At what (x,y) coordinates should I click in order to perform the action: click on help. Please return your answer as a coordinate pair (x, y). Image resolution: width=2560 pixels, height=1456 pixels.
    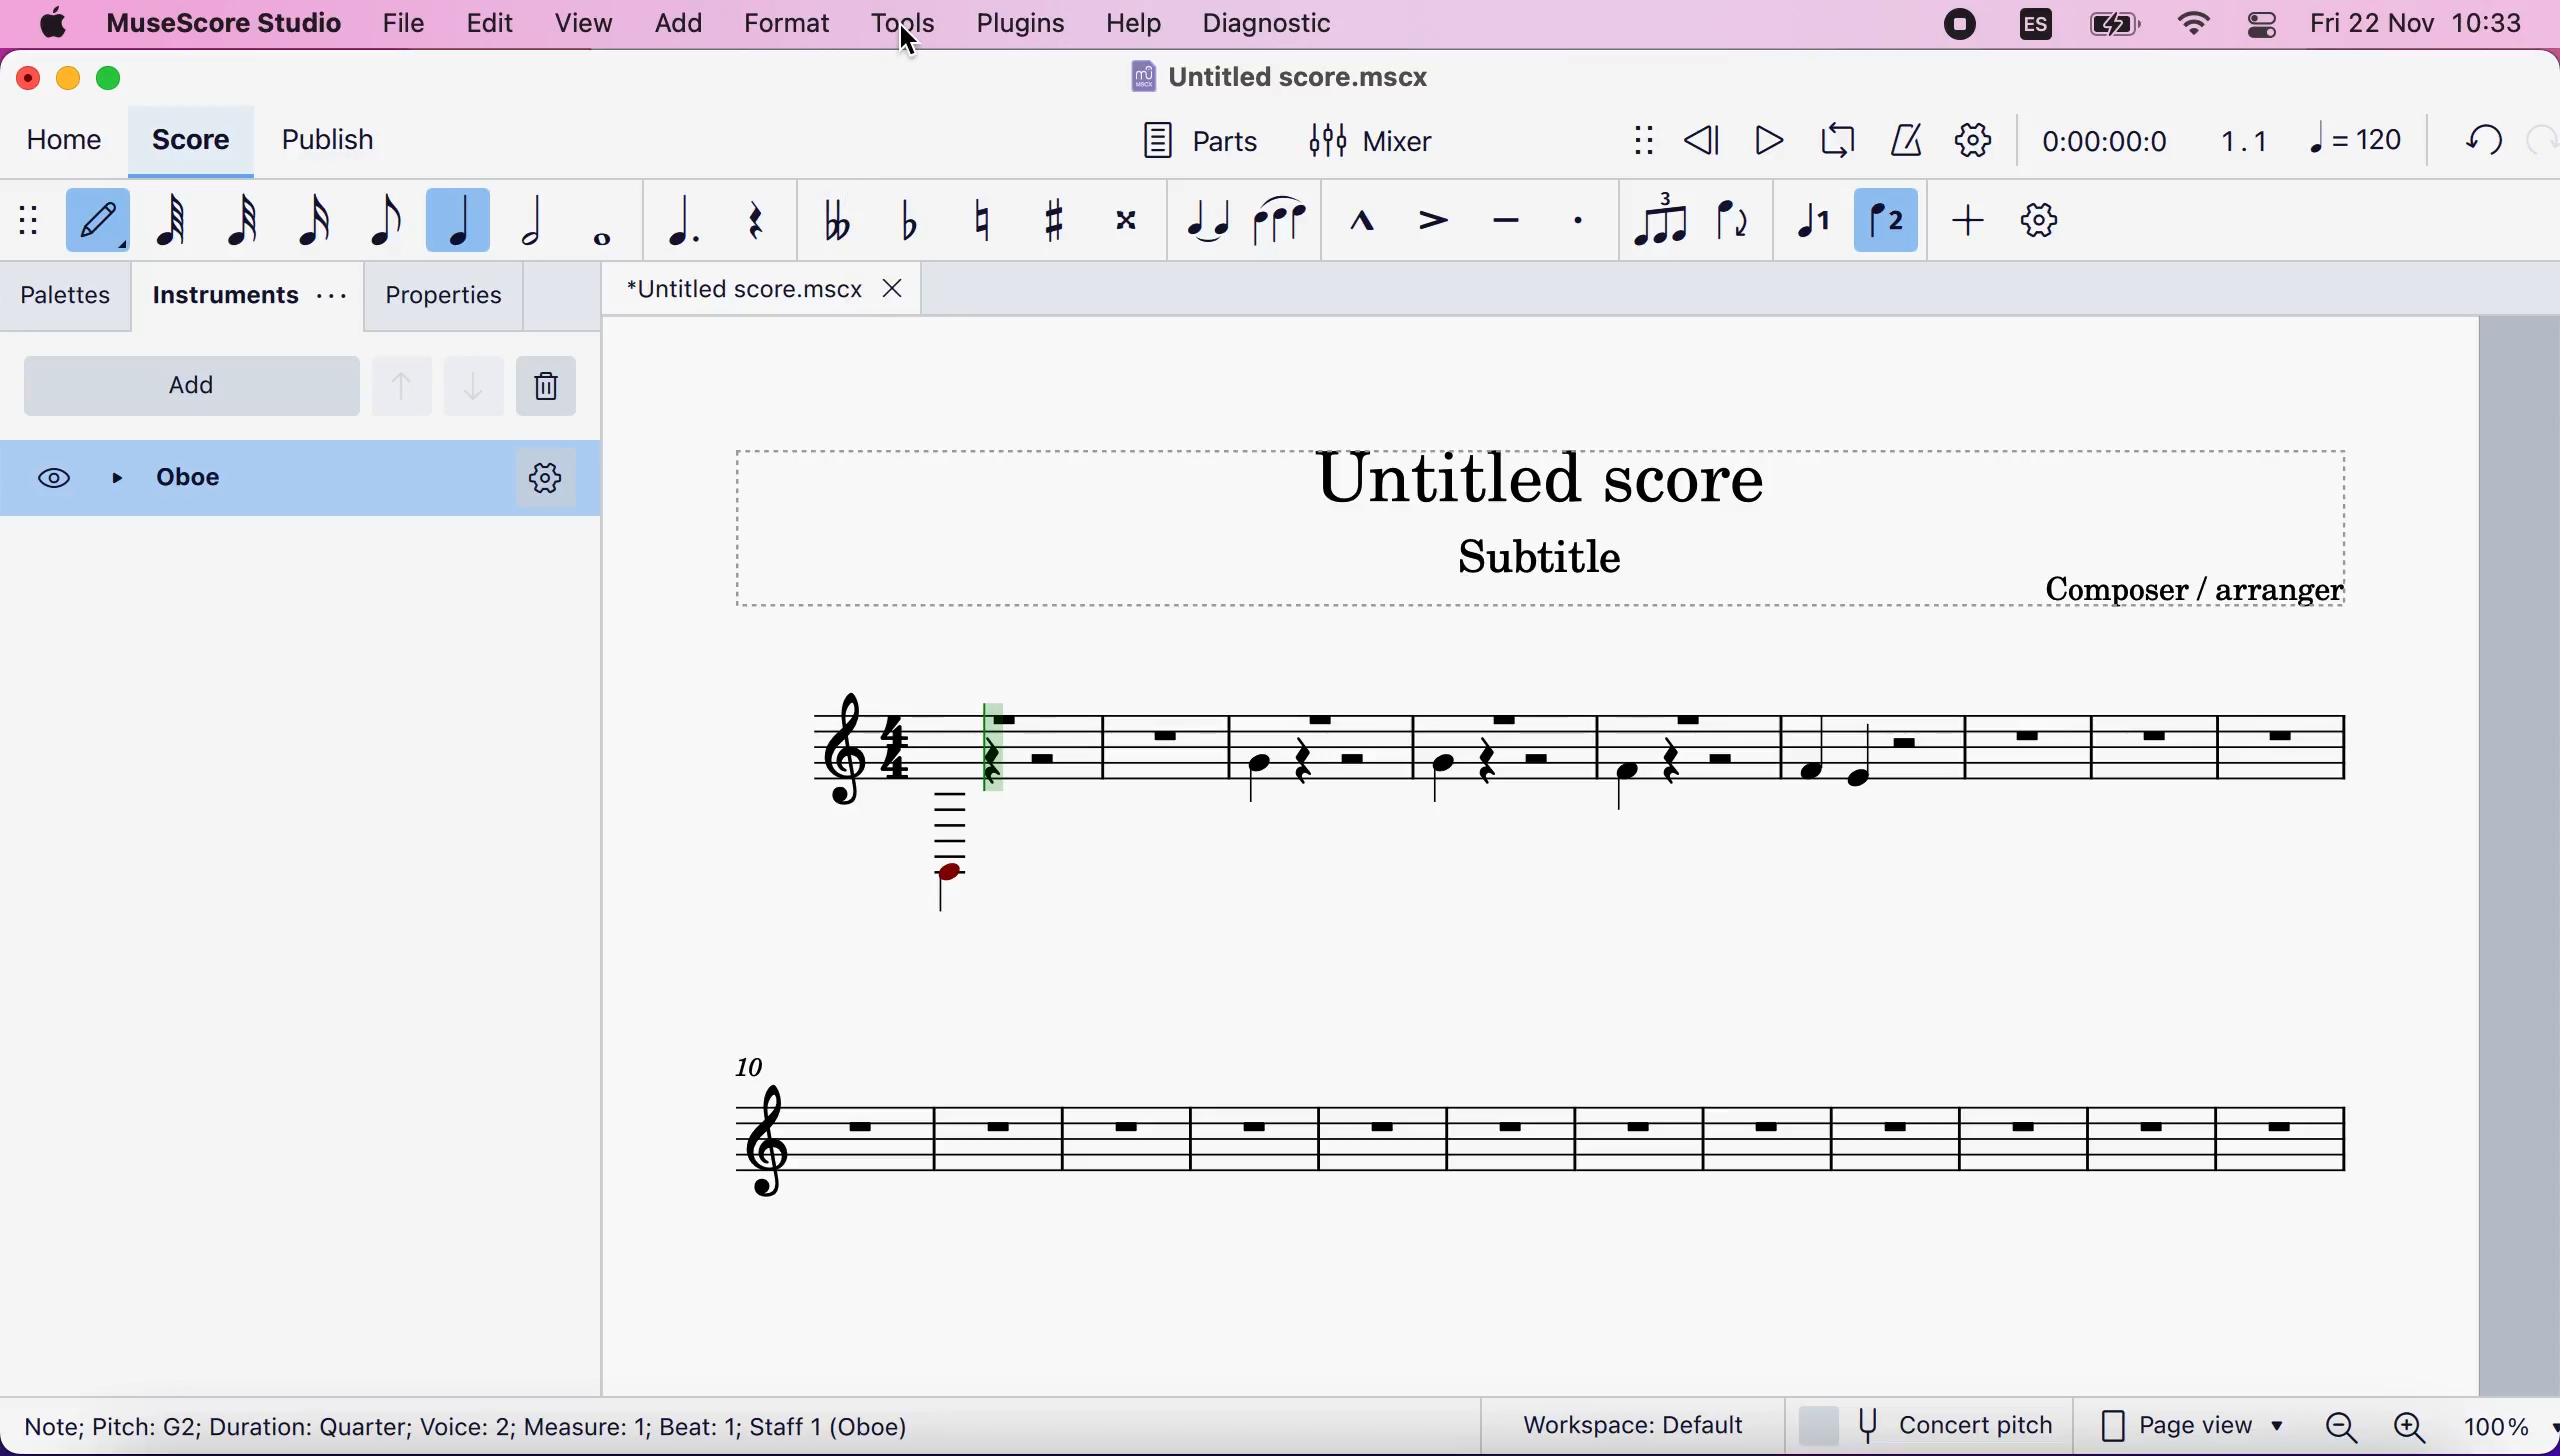
    Looking at the image, I should click on (1138, 23).